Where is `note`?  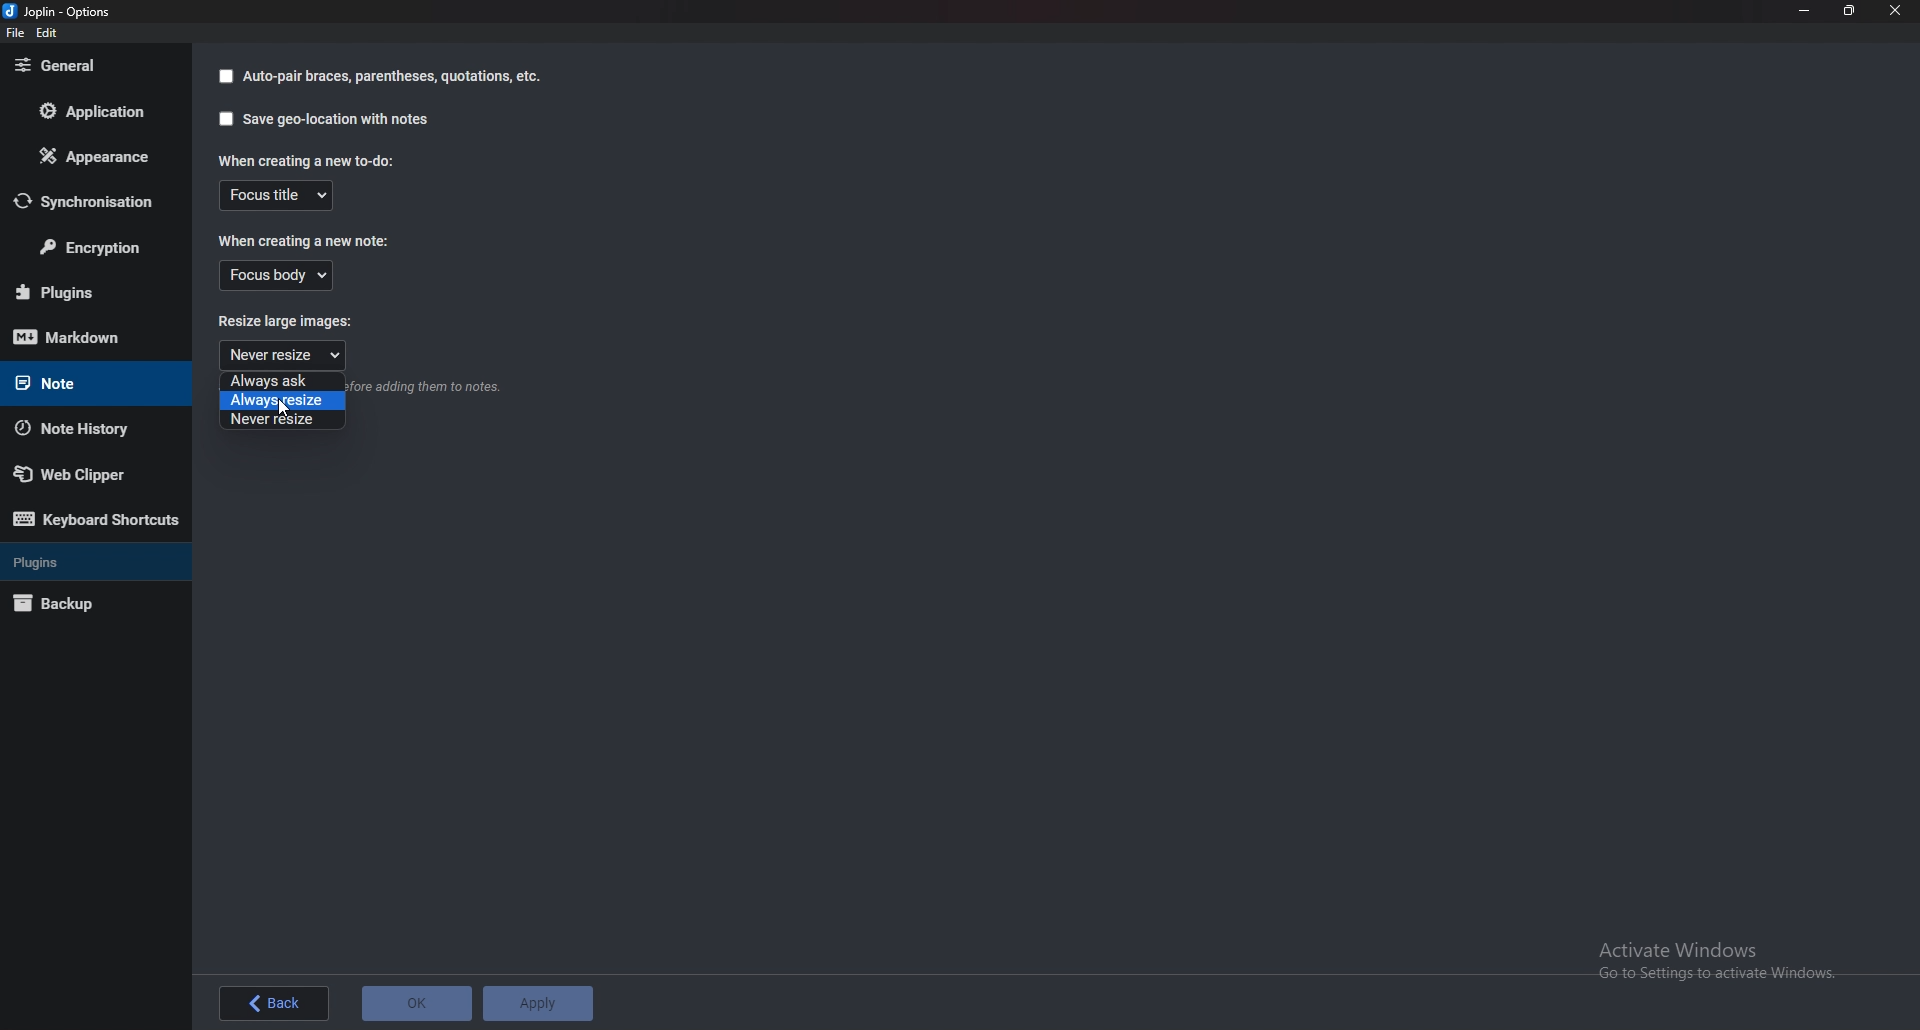 note is located at coordinates (81, 383).